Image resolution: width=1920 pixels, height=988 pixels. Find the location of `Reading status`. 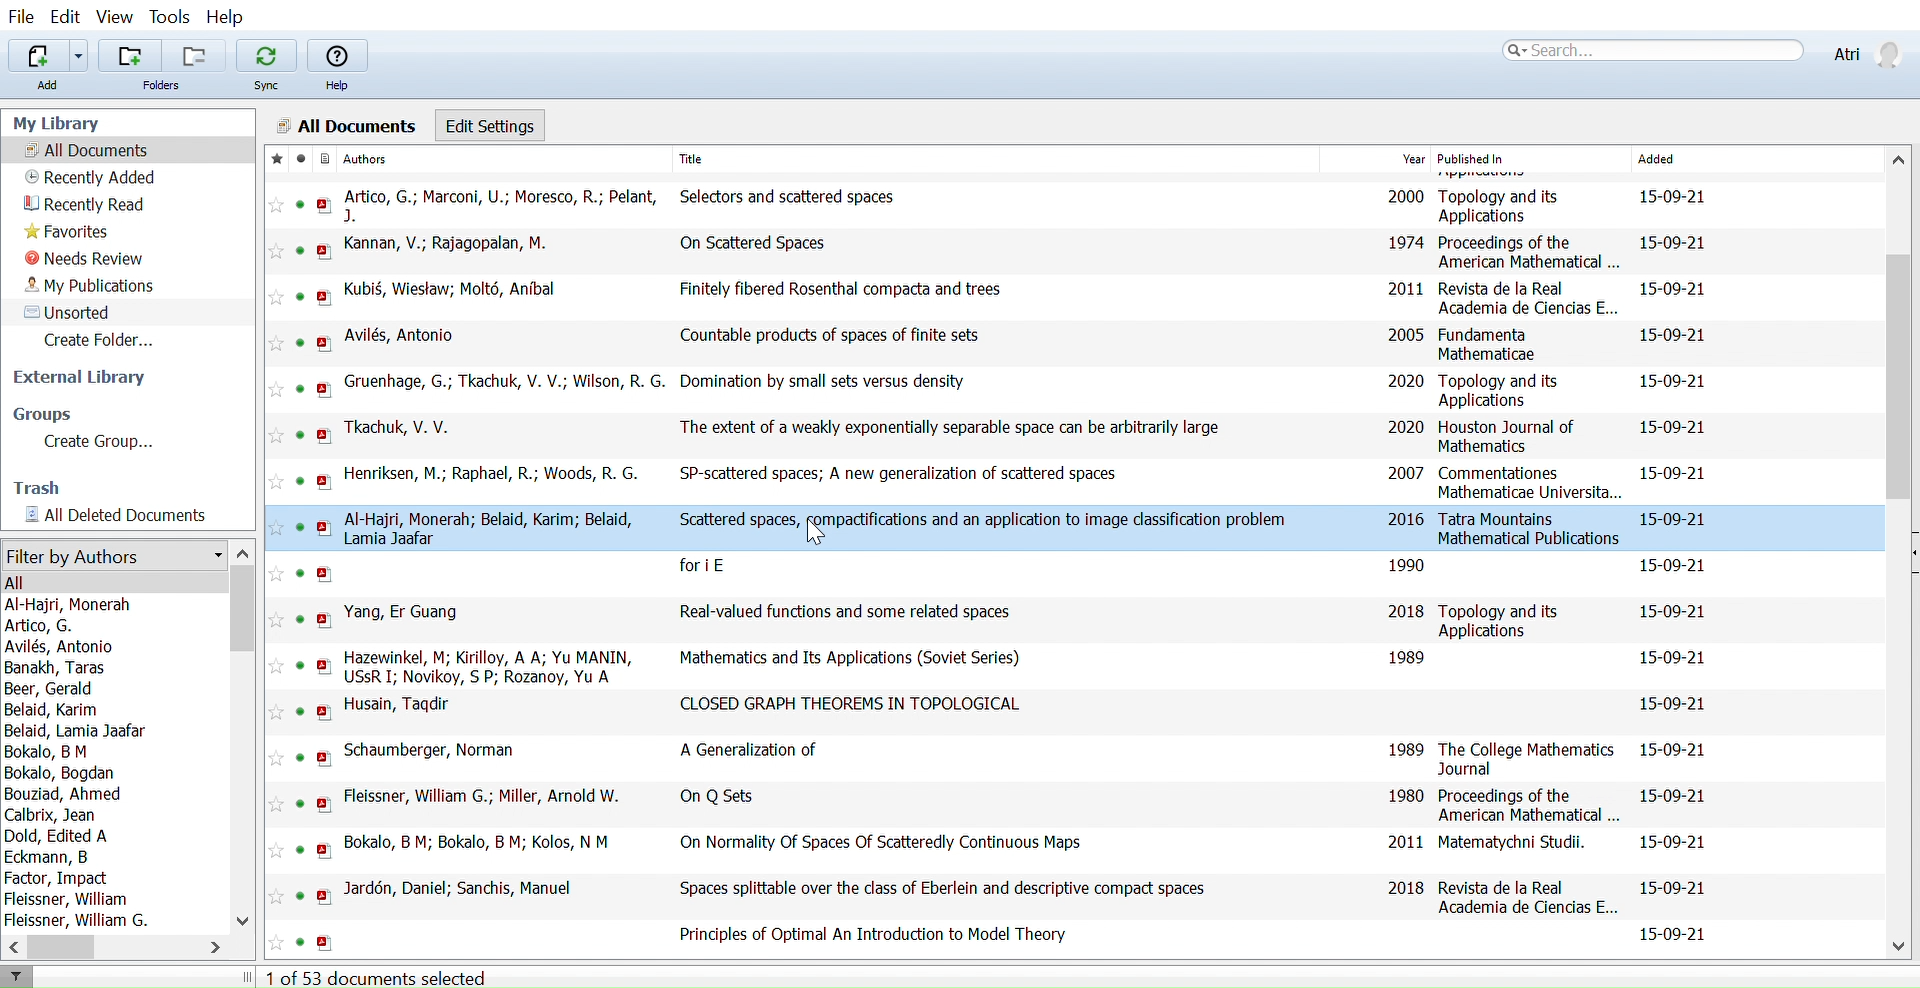

Reading status is located at coordinates (300, 896).